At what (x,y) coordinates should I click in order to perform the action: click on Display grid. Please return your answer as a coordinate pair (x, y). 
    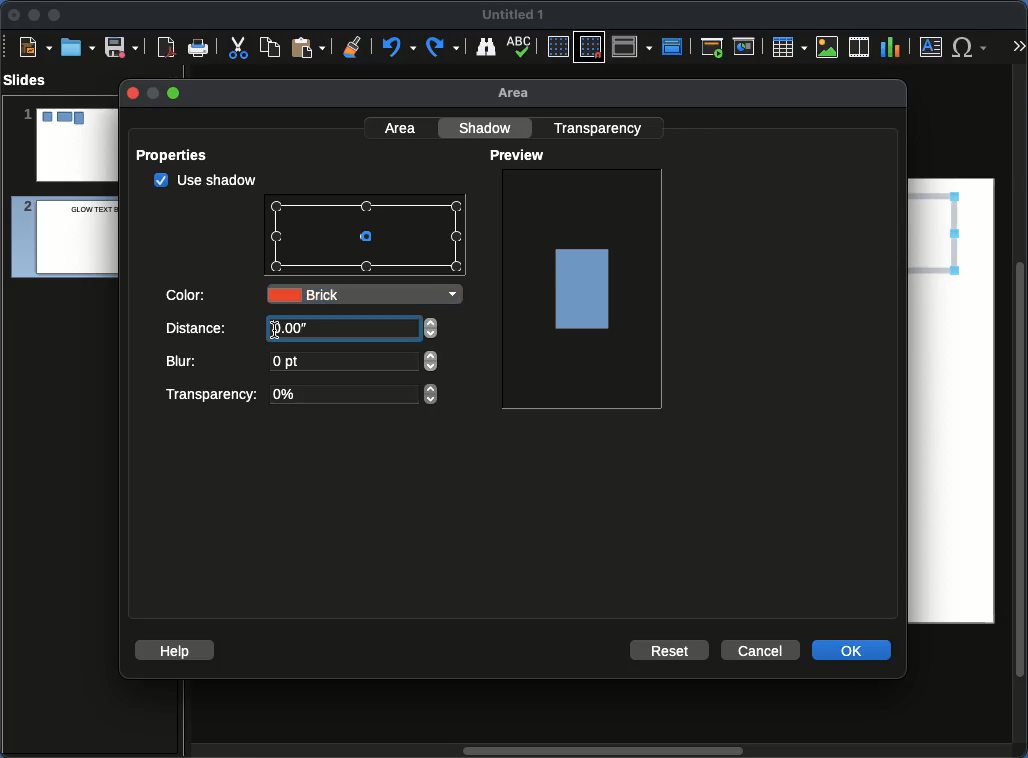
    Looking at the image, I should click on (557, 48).